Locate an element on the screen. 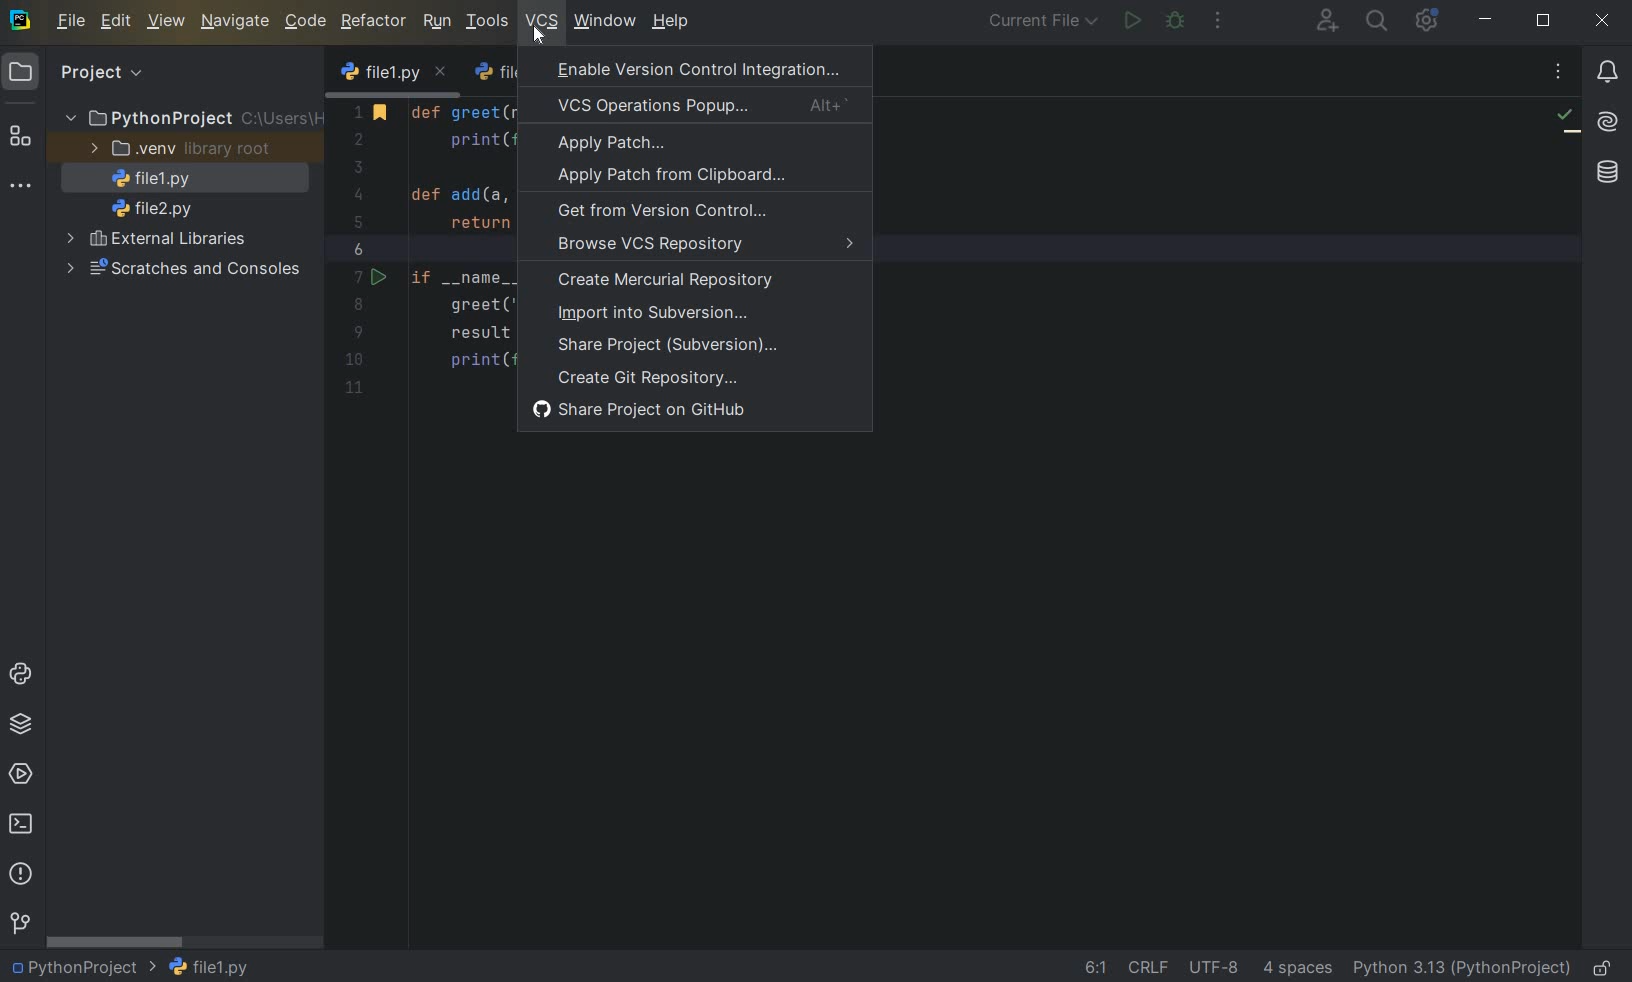 The width and height of the screenshot is (1632, 982). AI Assistant is located at coordinates (1609, 124).